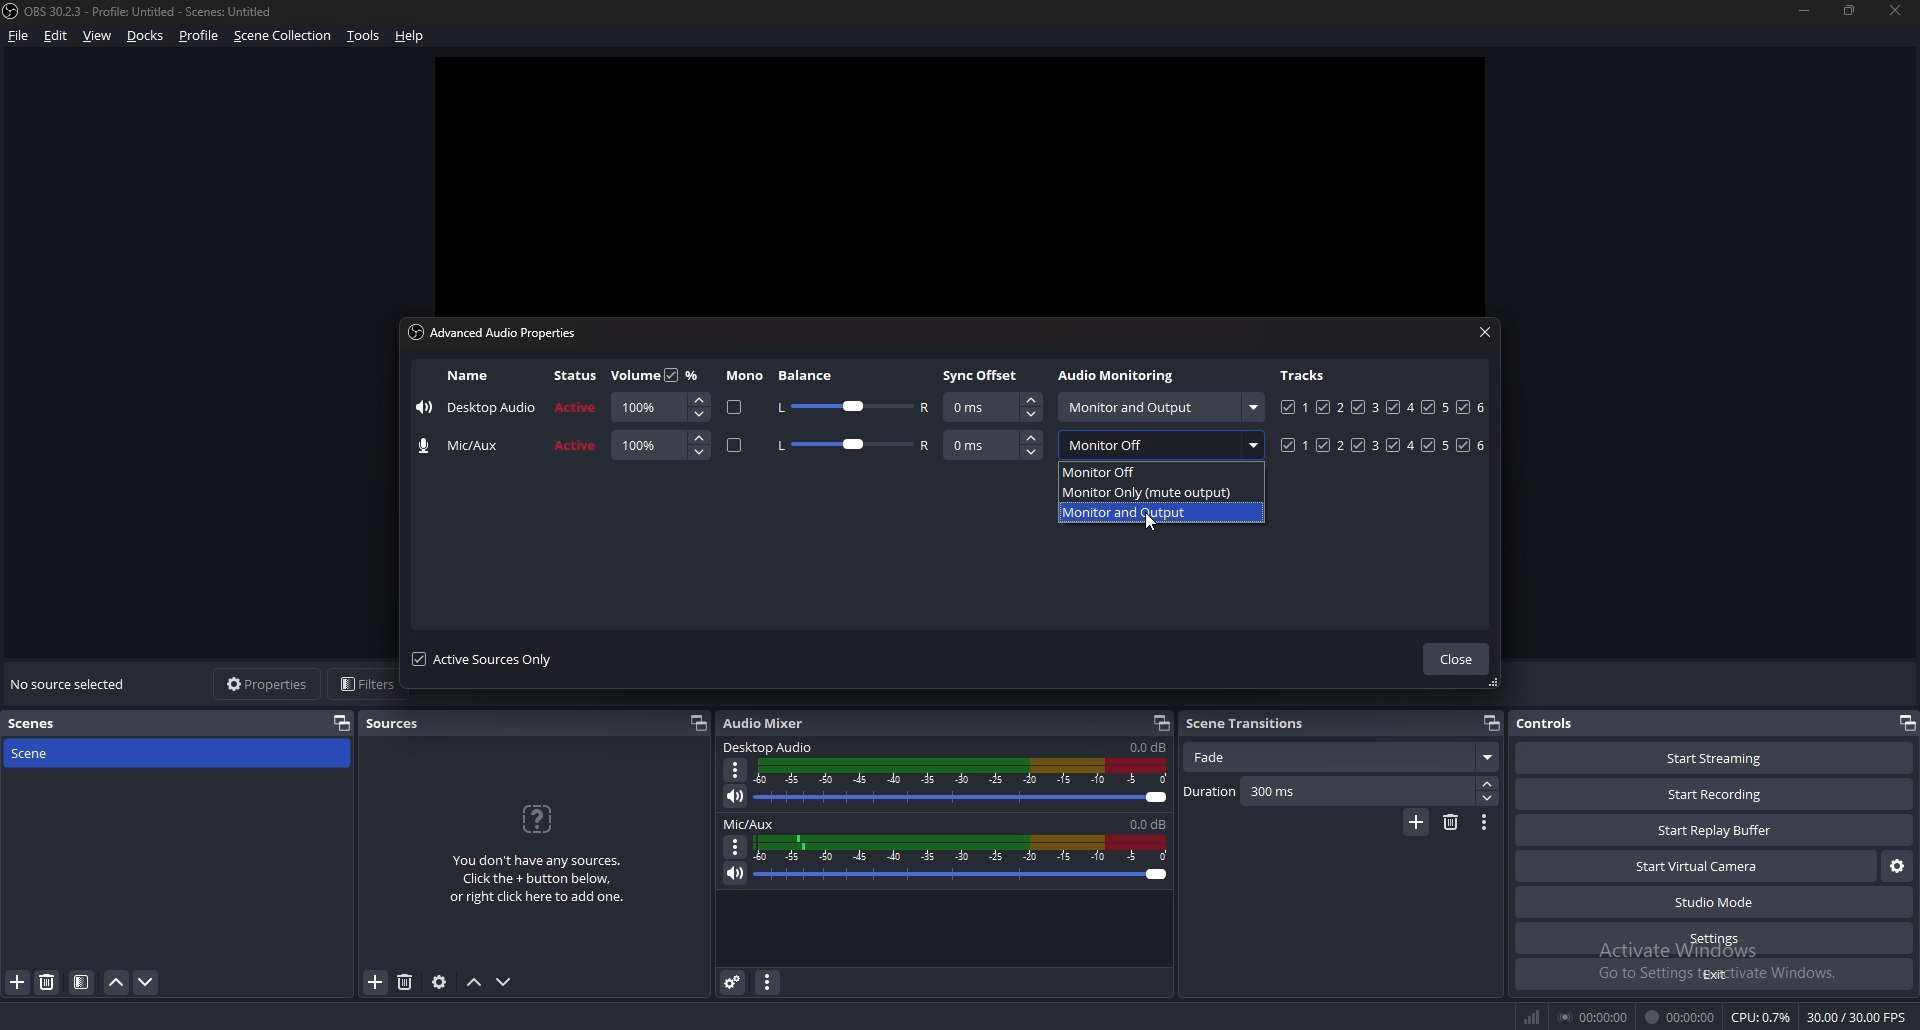 This screenshot has height=1030, width=1920. What do you see at coordinates (82, 982) in the screenshot?
I see `filter` at bounding box center [82, 982].